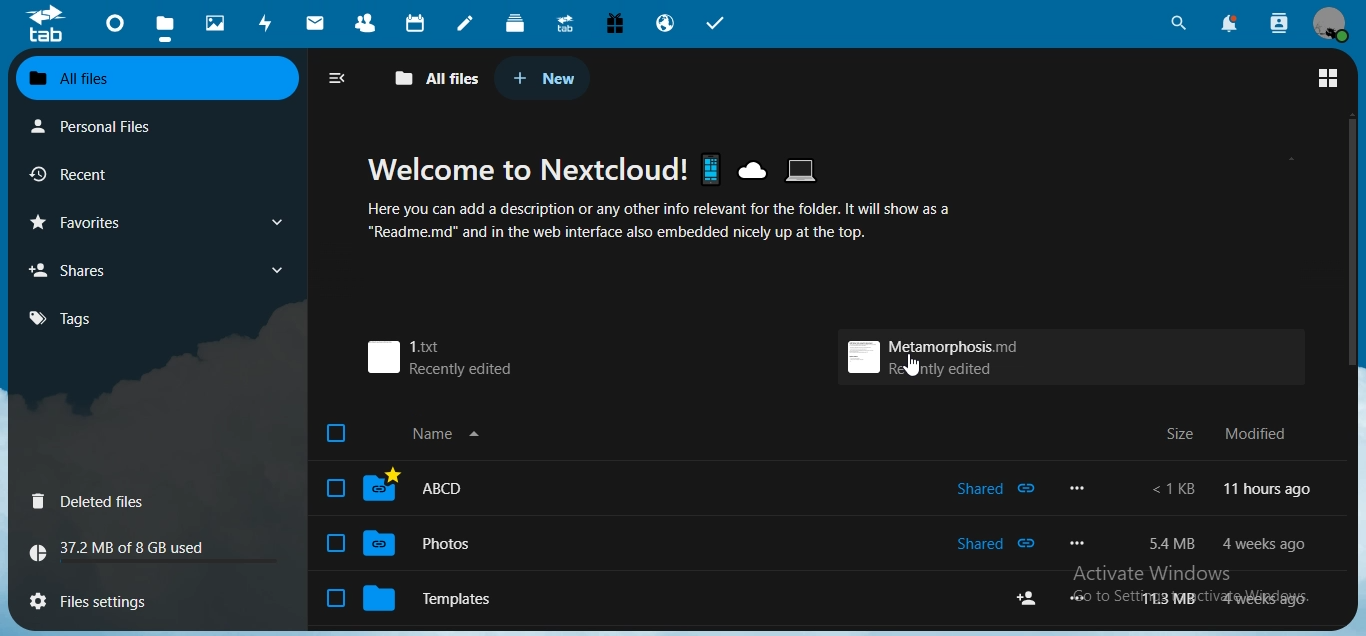 The width and height of the screenshot is (1366, 636). What do you see at coordinates (437, 78) in the screenshot?
I see `all files` at bounding box center [437, 78].